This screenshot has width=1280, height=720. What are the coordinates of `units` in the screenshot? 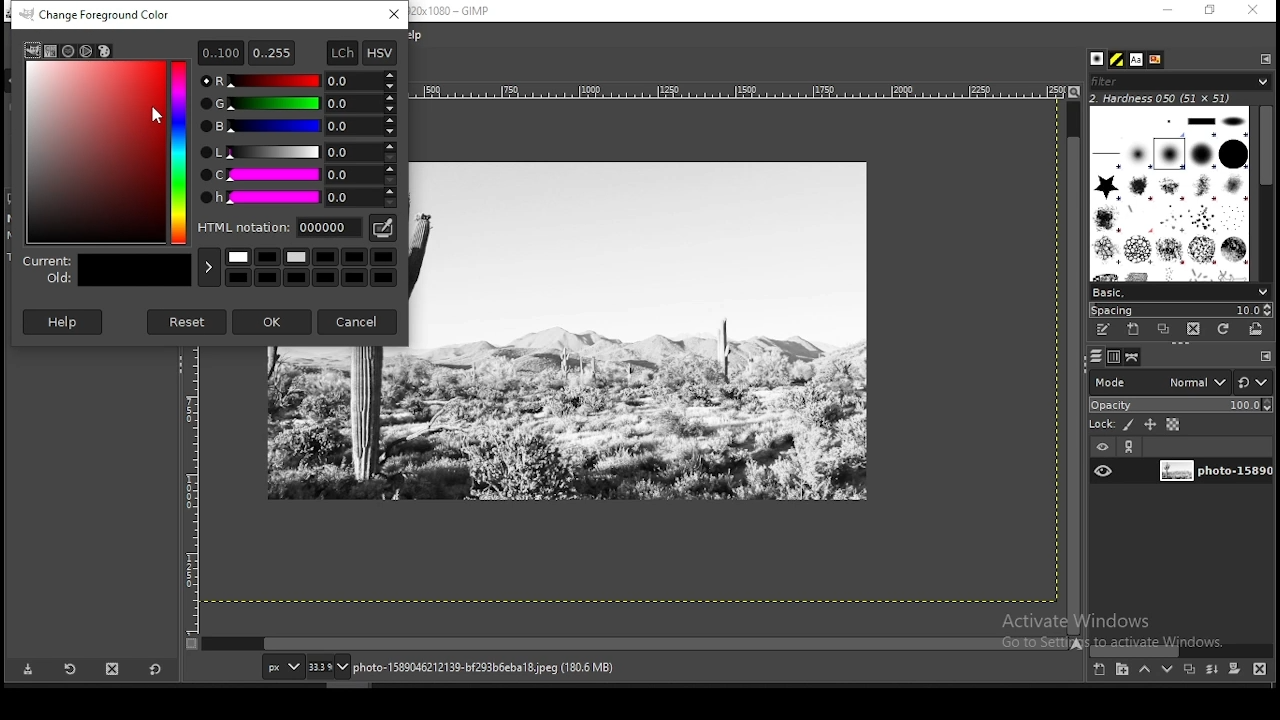 It's located at (281, 665).